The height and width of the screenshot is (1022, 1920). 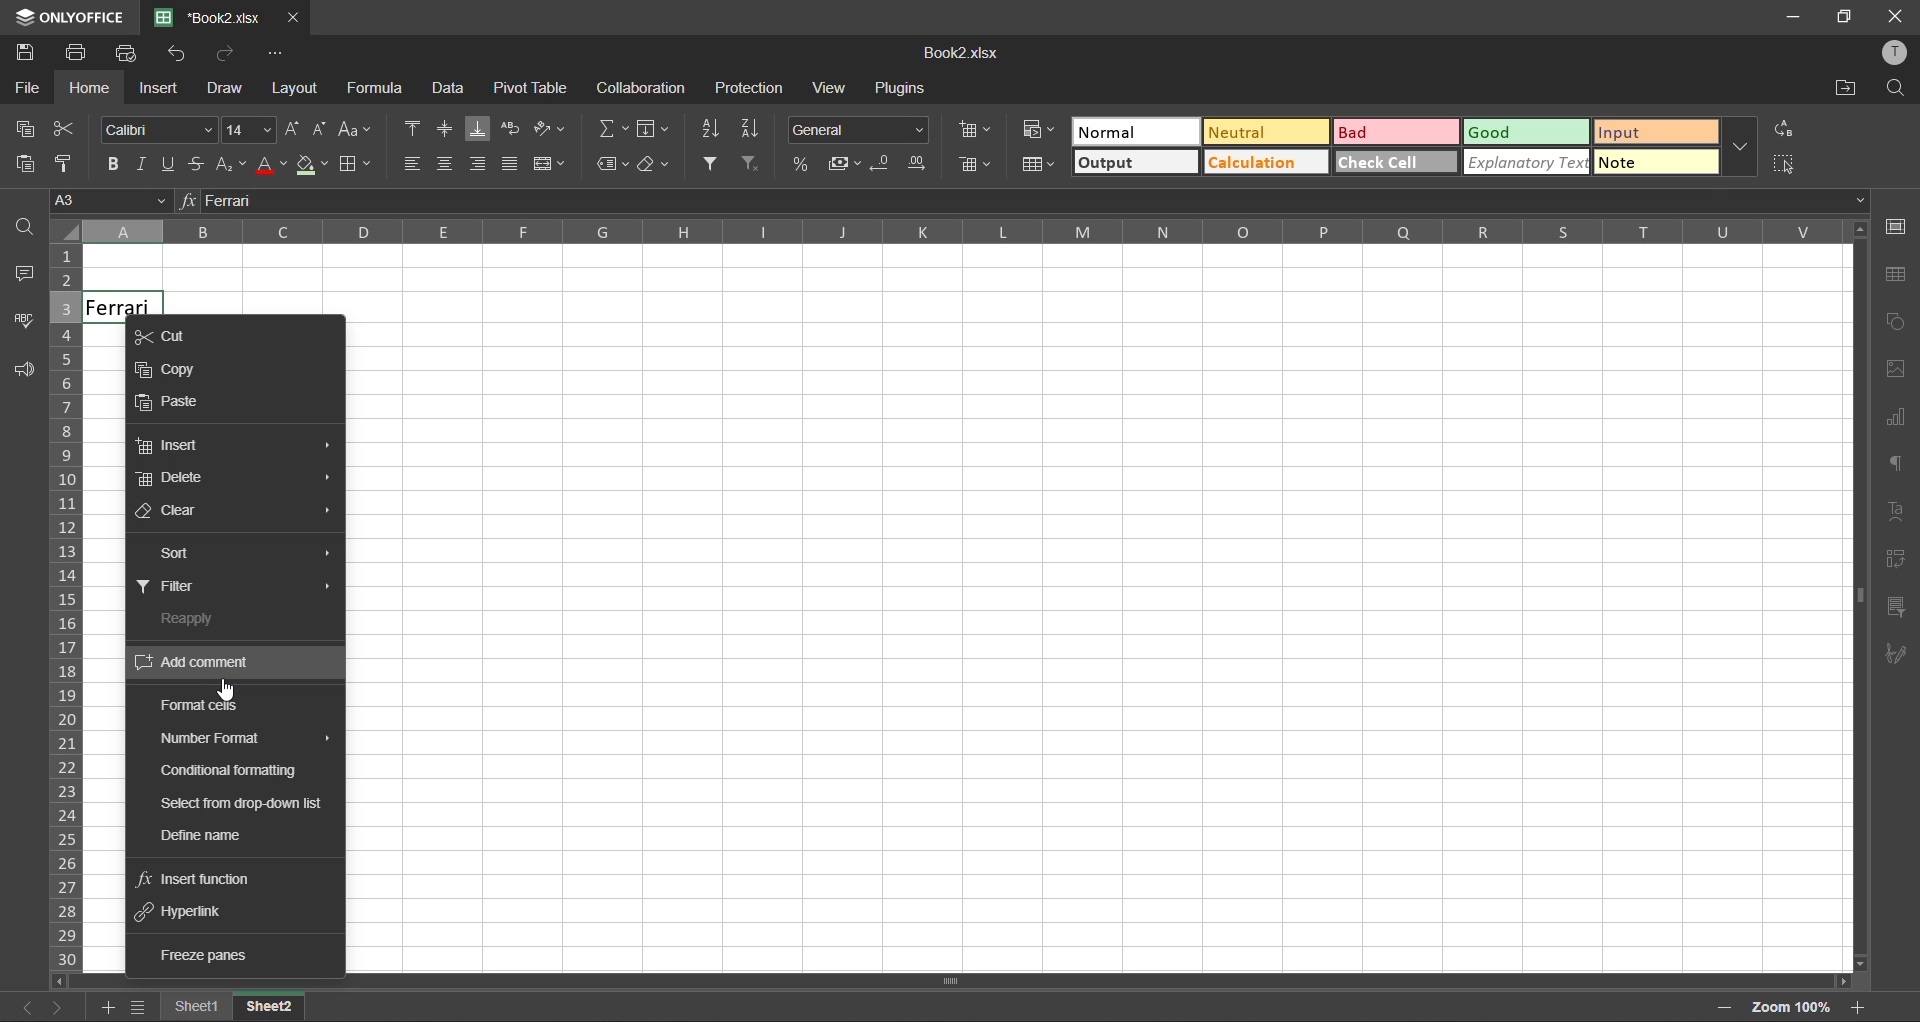 What do you see at coordinates (175, 334) in the screenshot?
I see `cut` at bounding box center [175, 334].